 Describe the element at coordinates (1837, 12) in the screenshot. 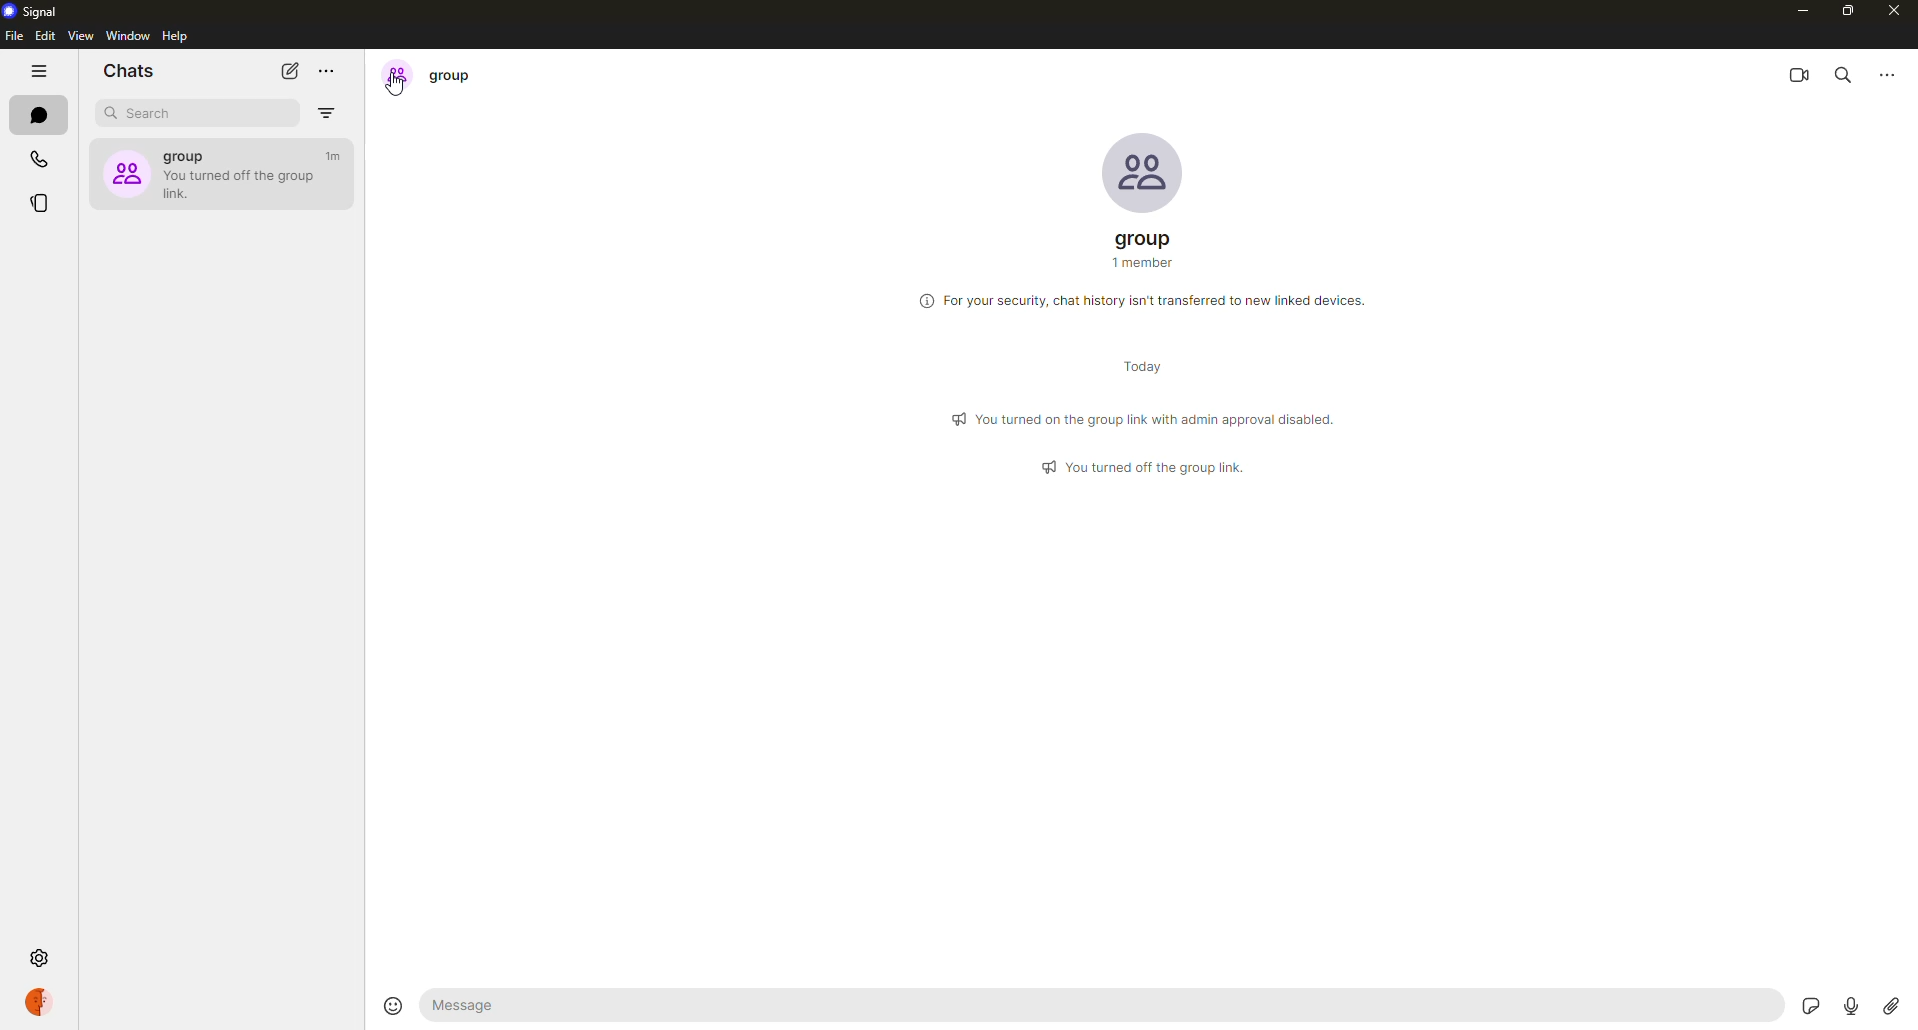

I see `maximize` at that location.